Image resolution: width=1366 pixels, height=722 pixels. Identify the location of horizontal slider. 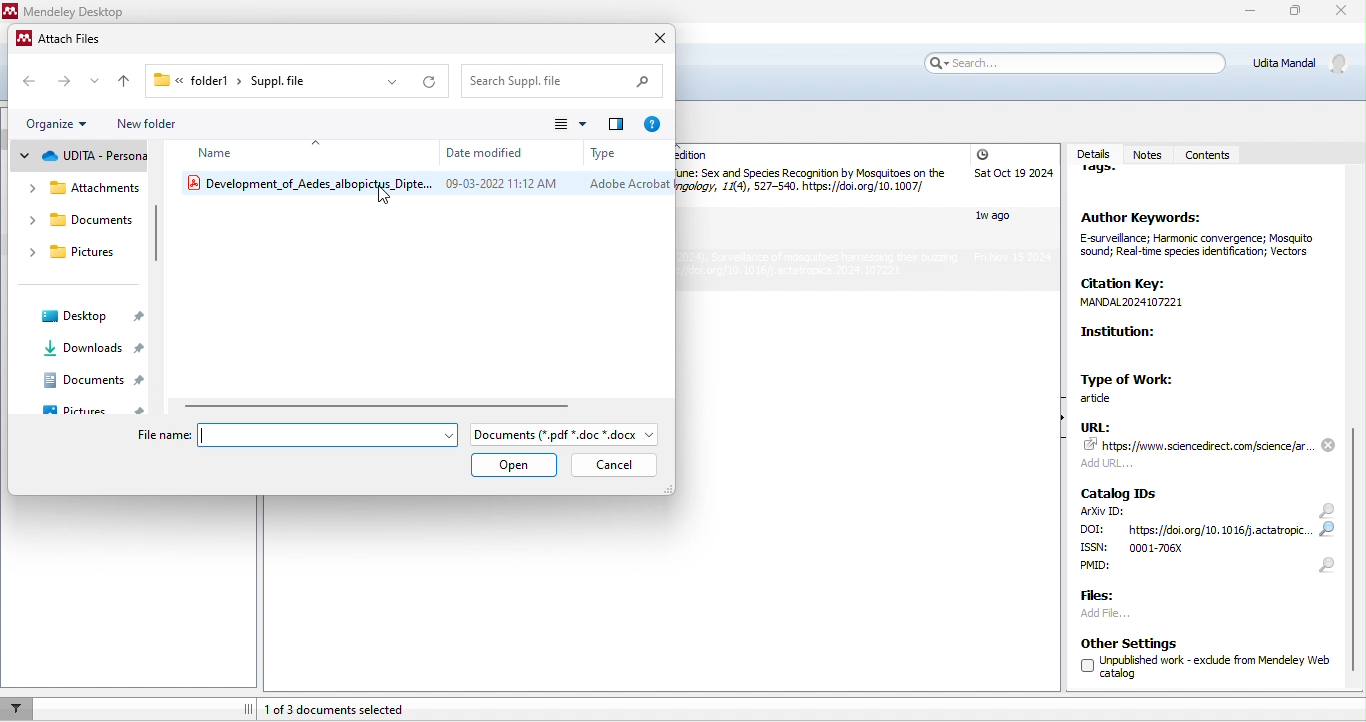
(388, 404).